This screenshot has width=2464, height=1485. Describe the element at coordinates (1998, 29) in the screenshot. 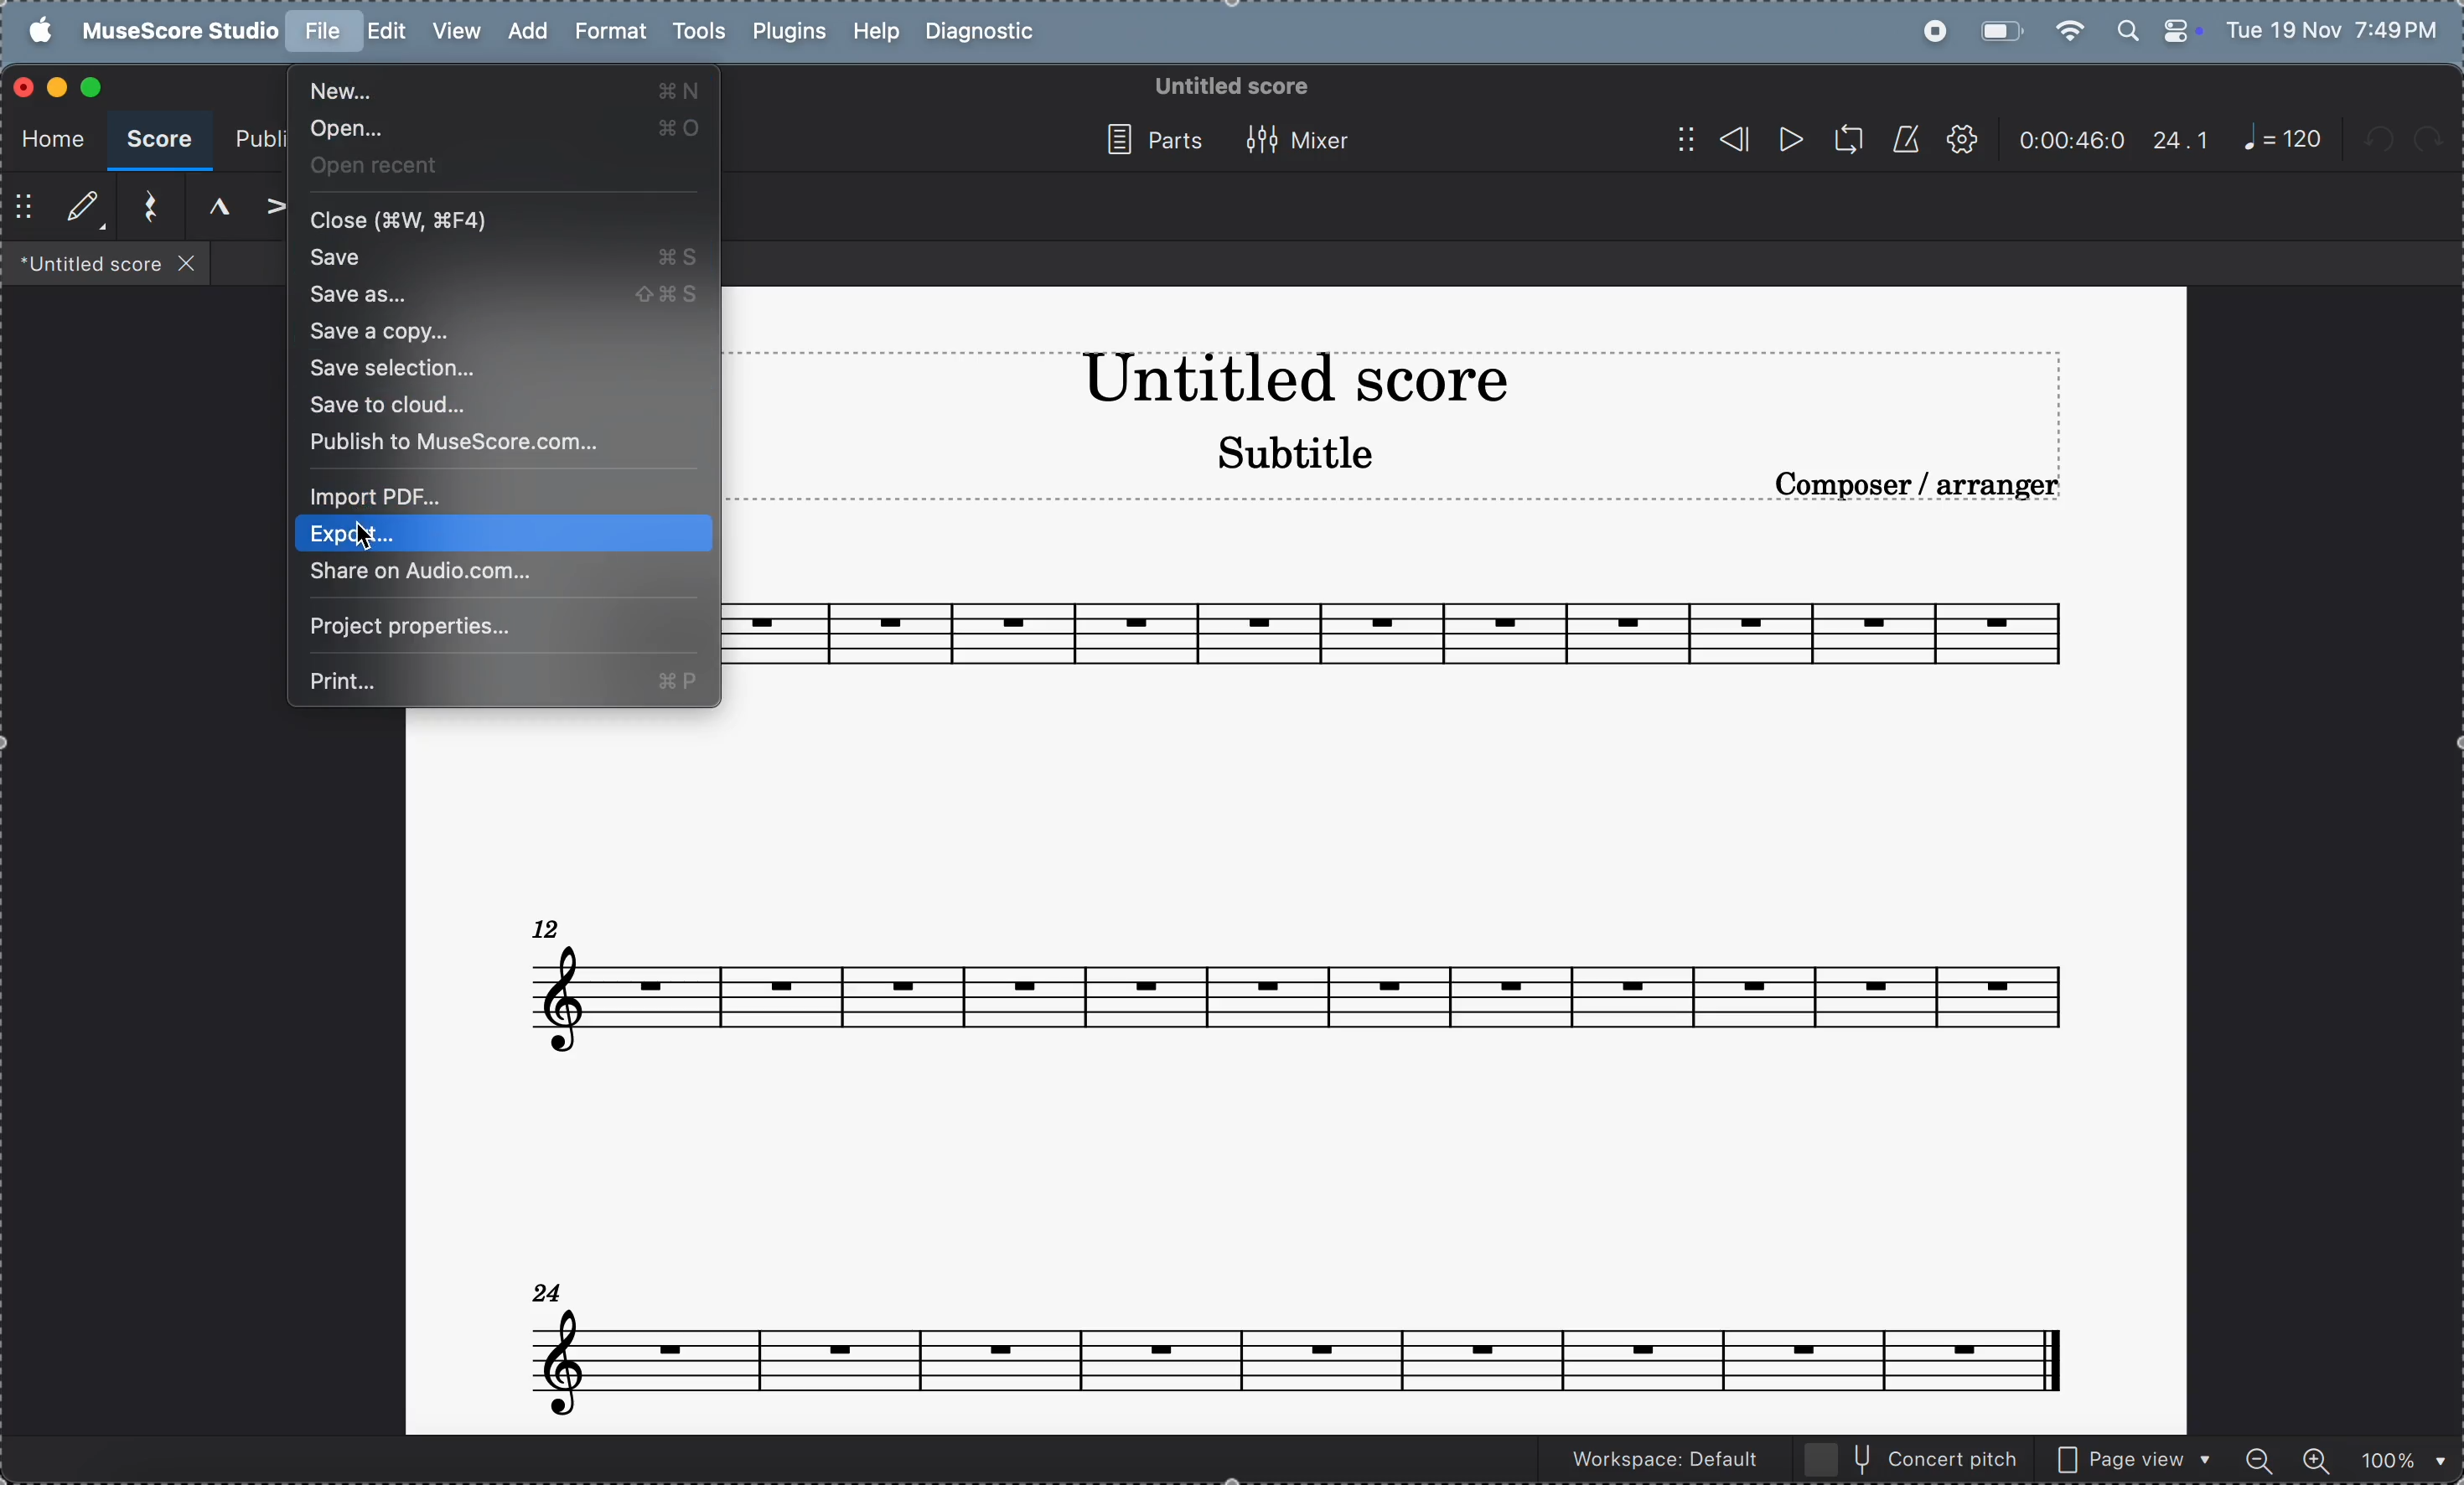

I see `battery` at that location.